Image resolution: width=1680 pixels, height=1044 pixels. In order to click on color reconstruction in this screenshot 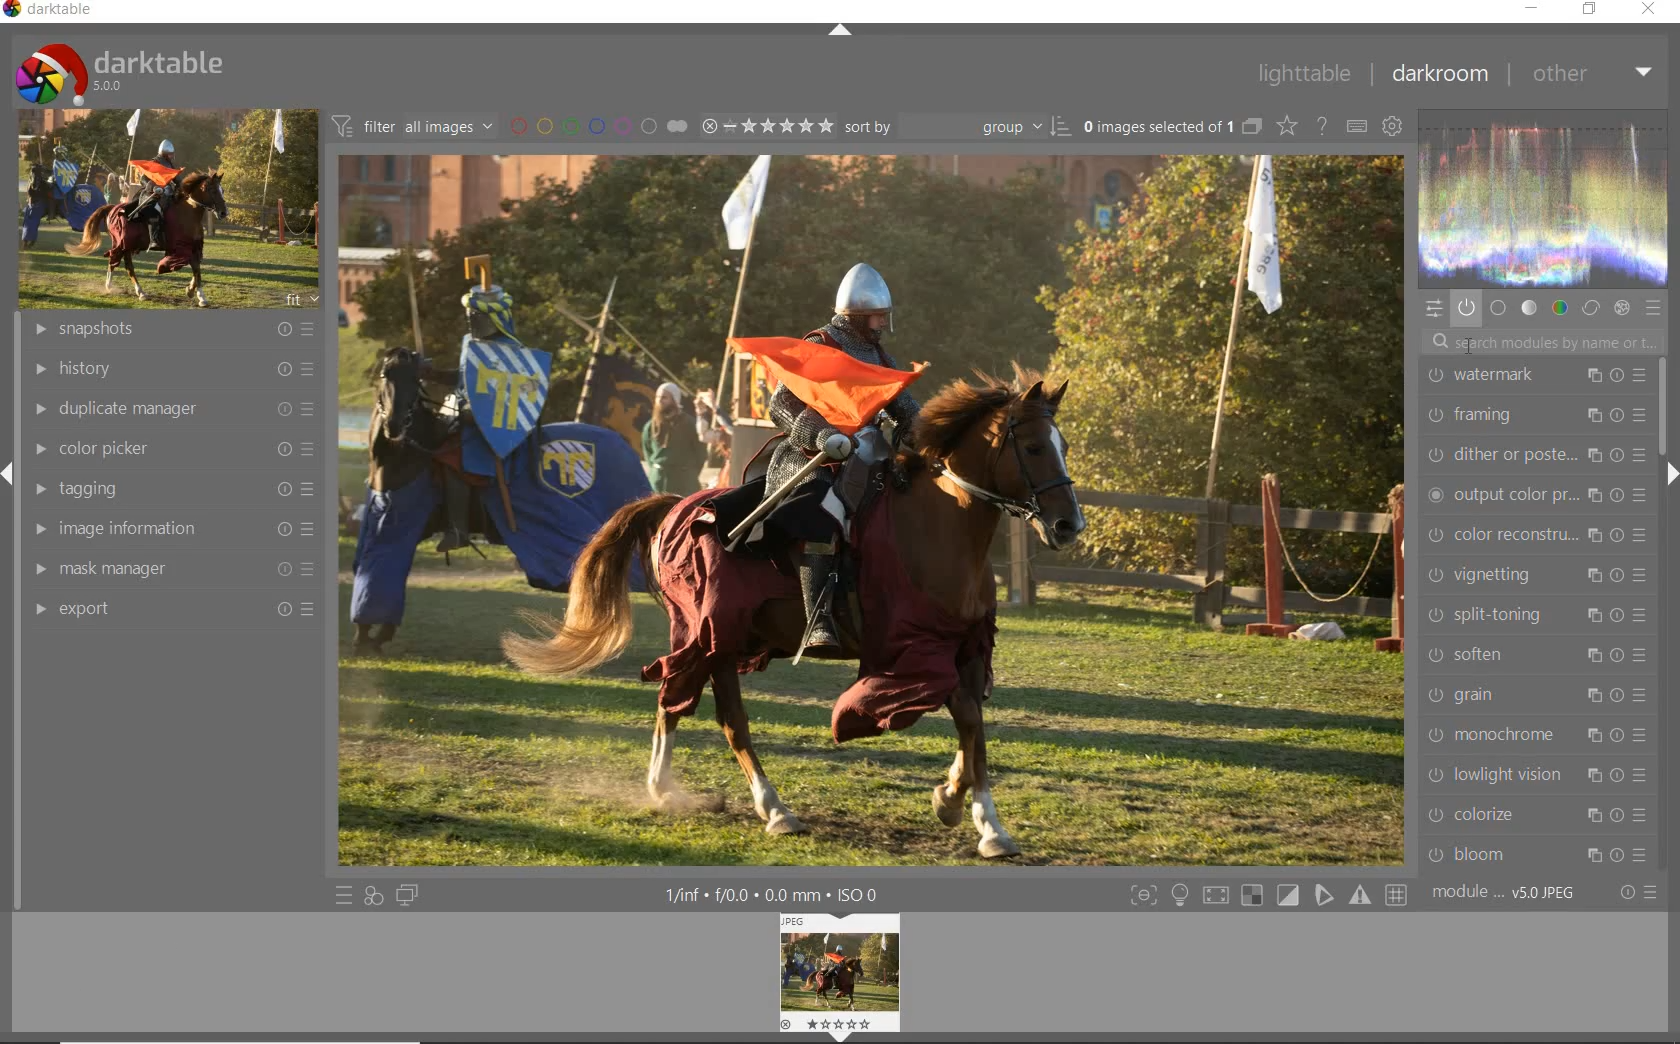, I will do `click(1541, 535)`.